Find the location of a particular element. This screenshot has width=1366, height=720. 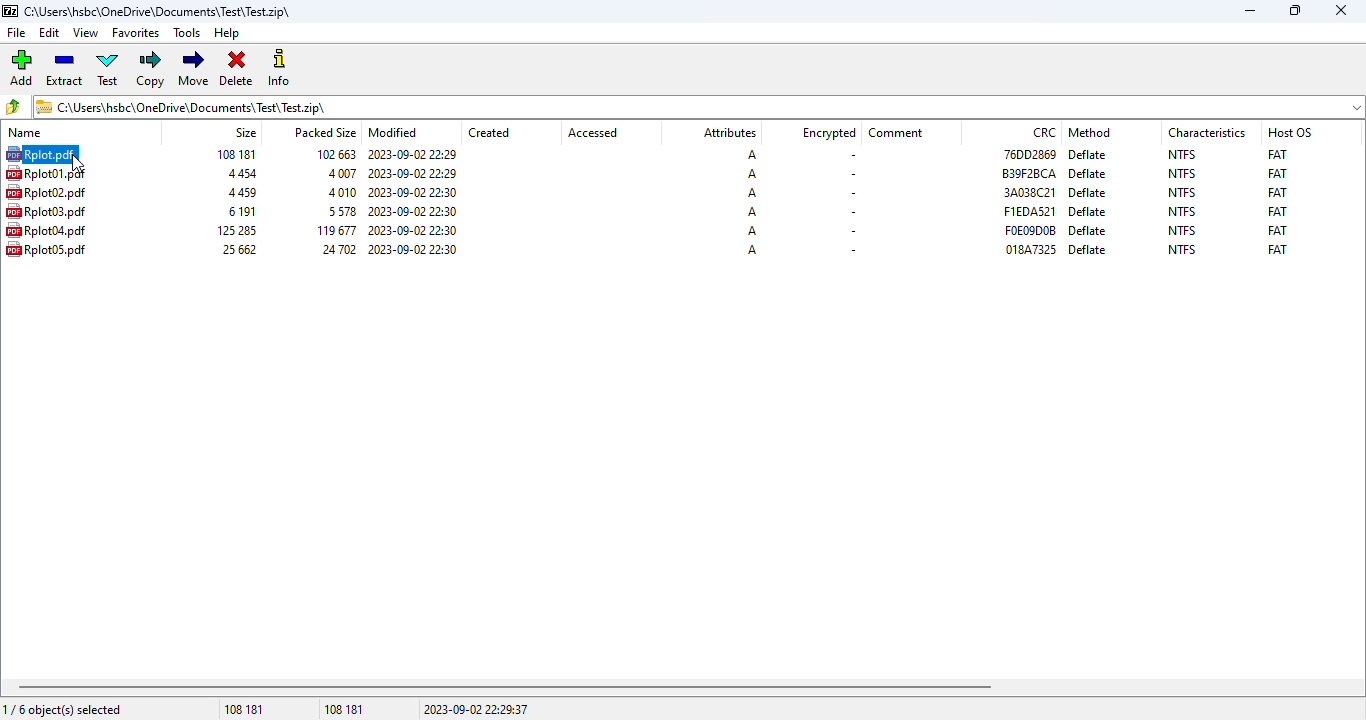

packed size is located at coordinates (332, 153).